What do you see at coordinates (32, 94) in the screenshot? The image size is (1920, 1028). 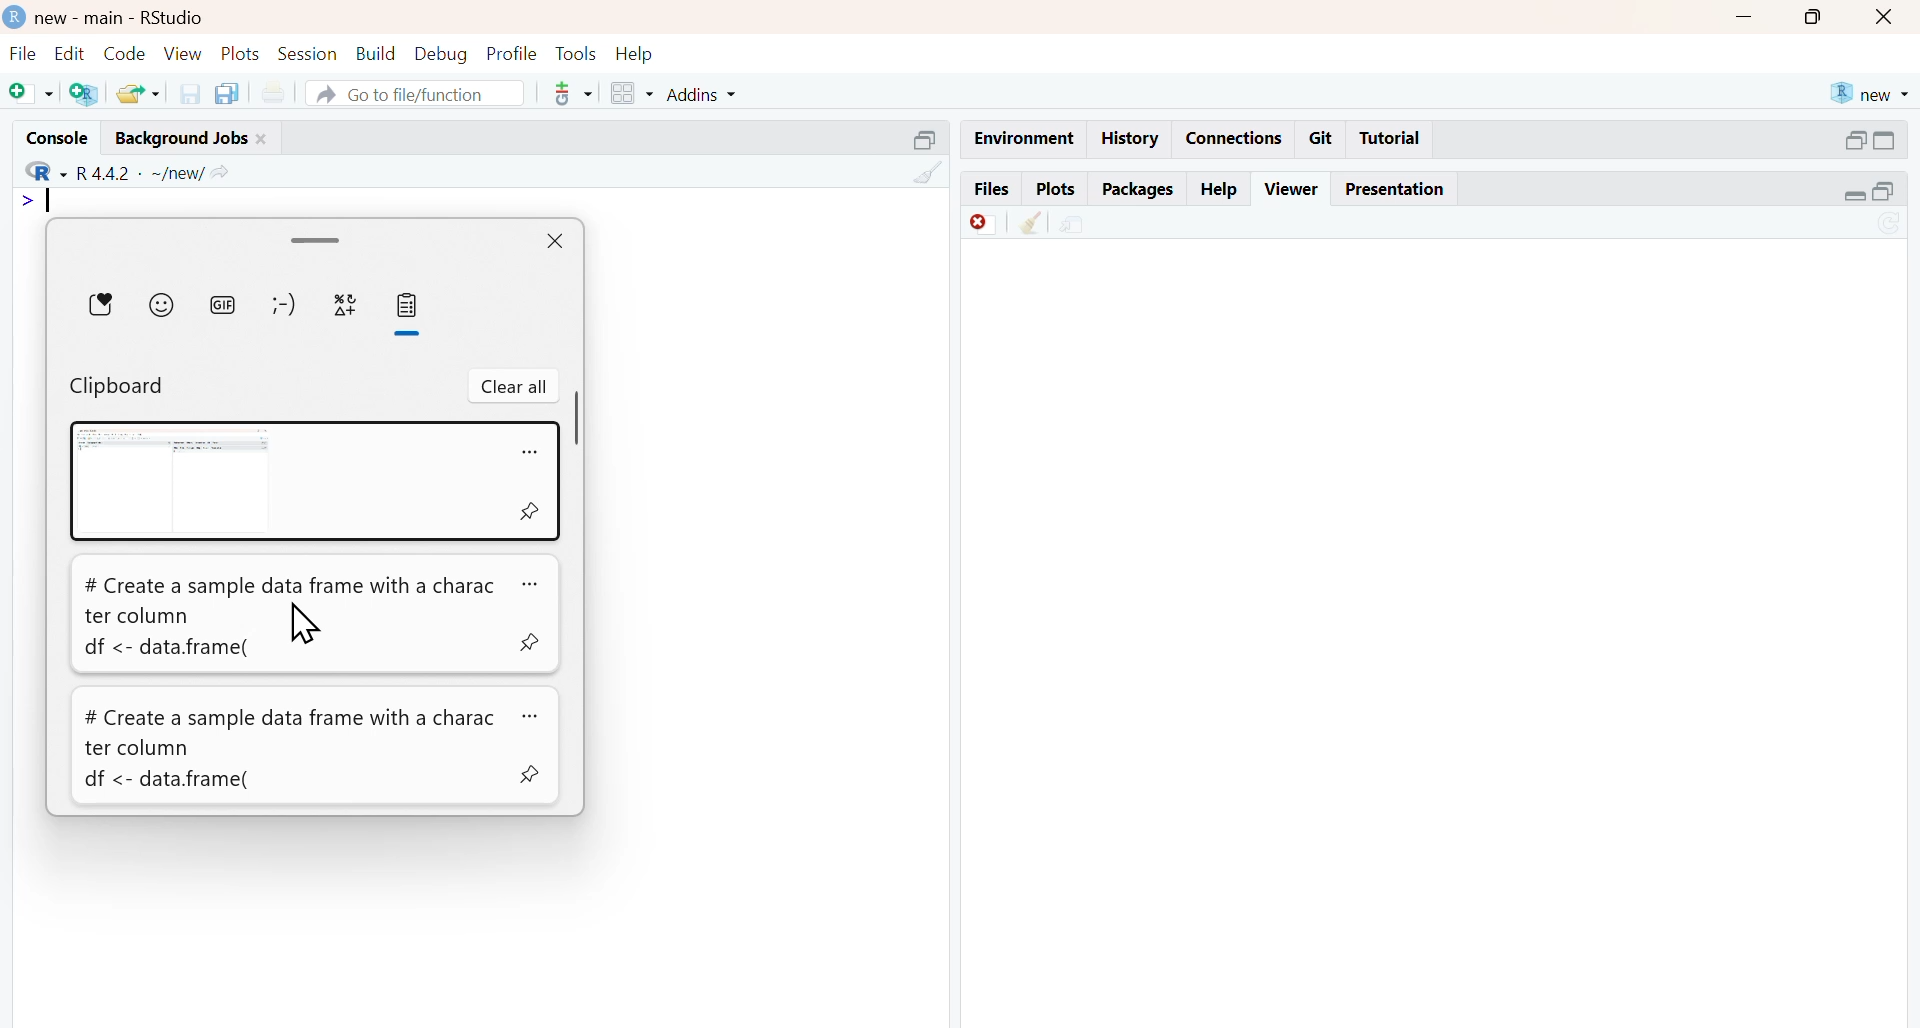 I see `add file as` at bounding box center [32, 94].